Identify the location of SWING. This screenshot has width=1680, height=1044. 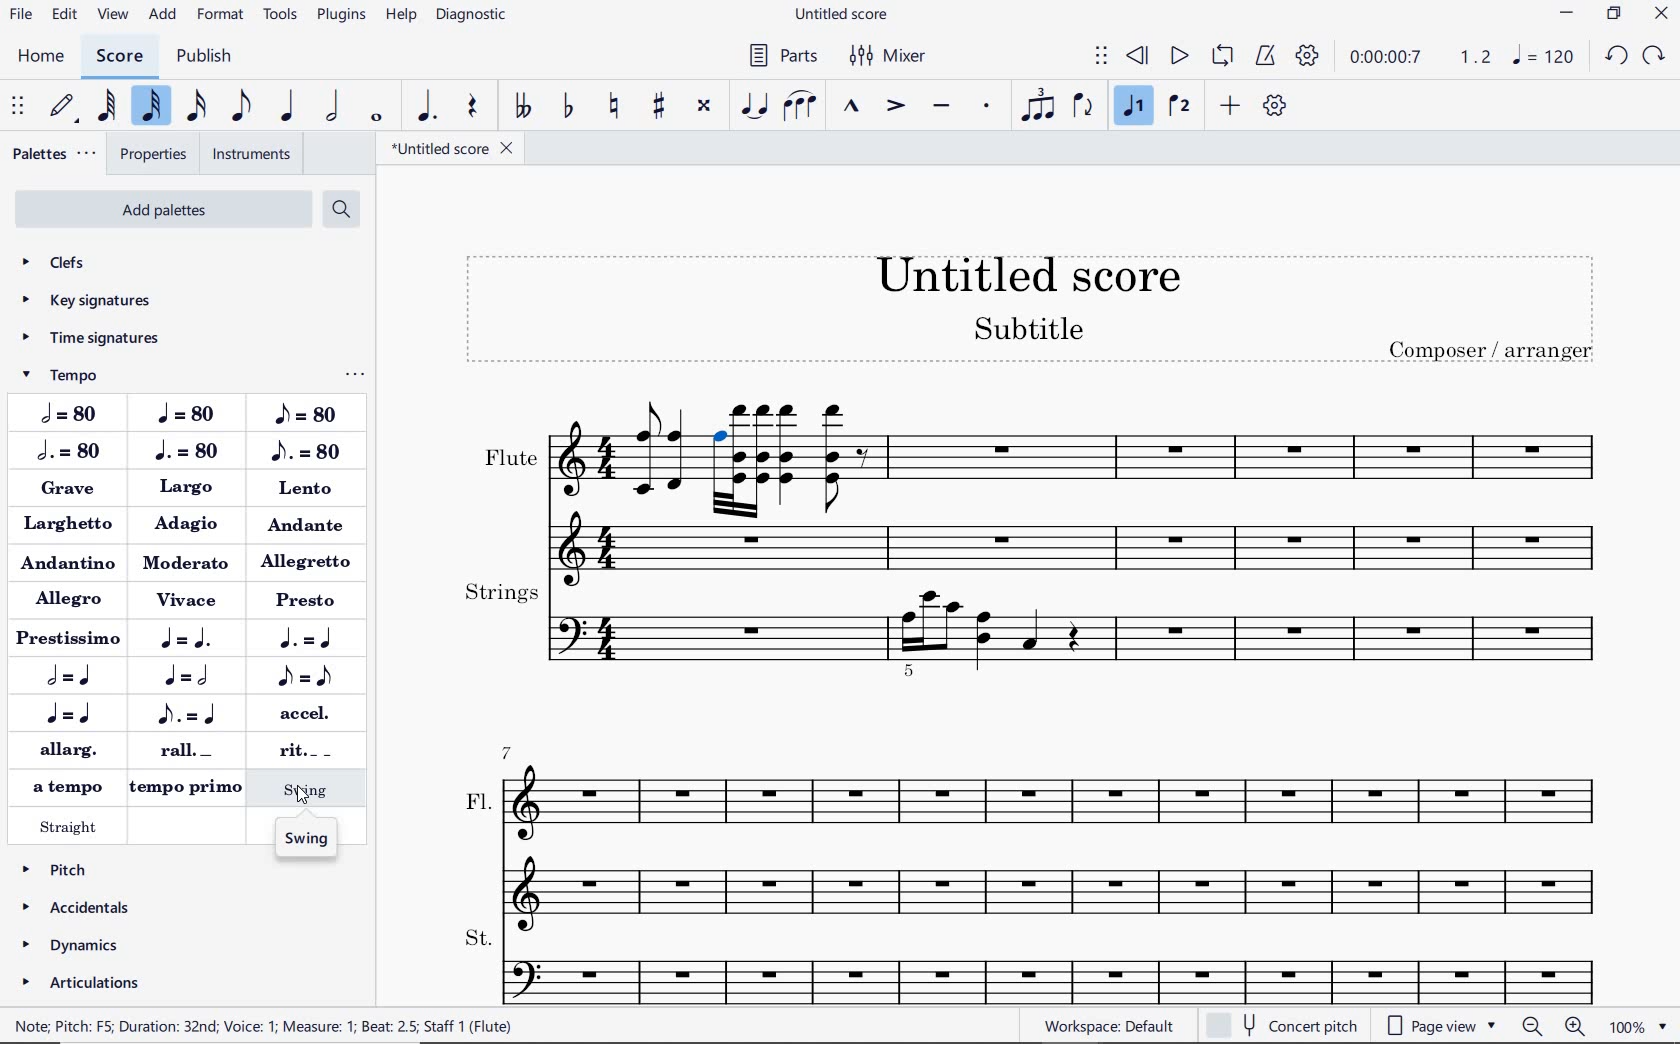
(307, 841).